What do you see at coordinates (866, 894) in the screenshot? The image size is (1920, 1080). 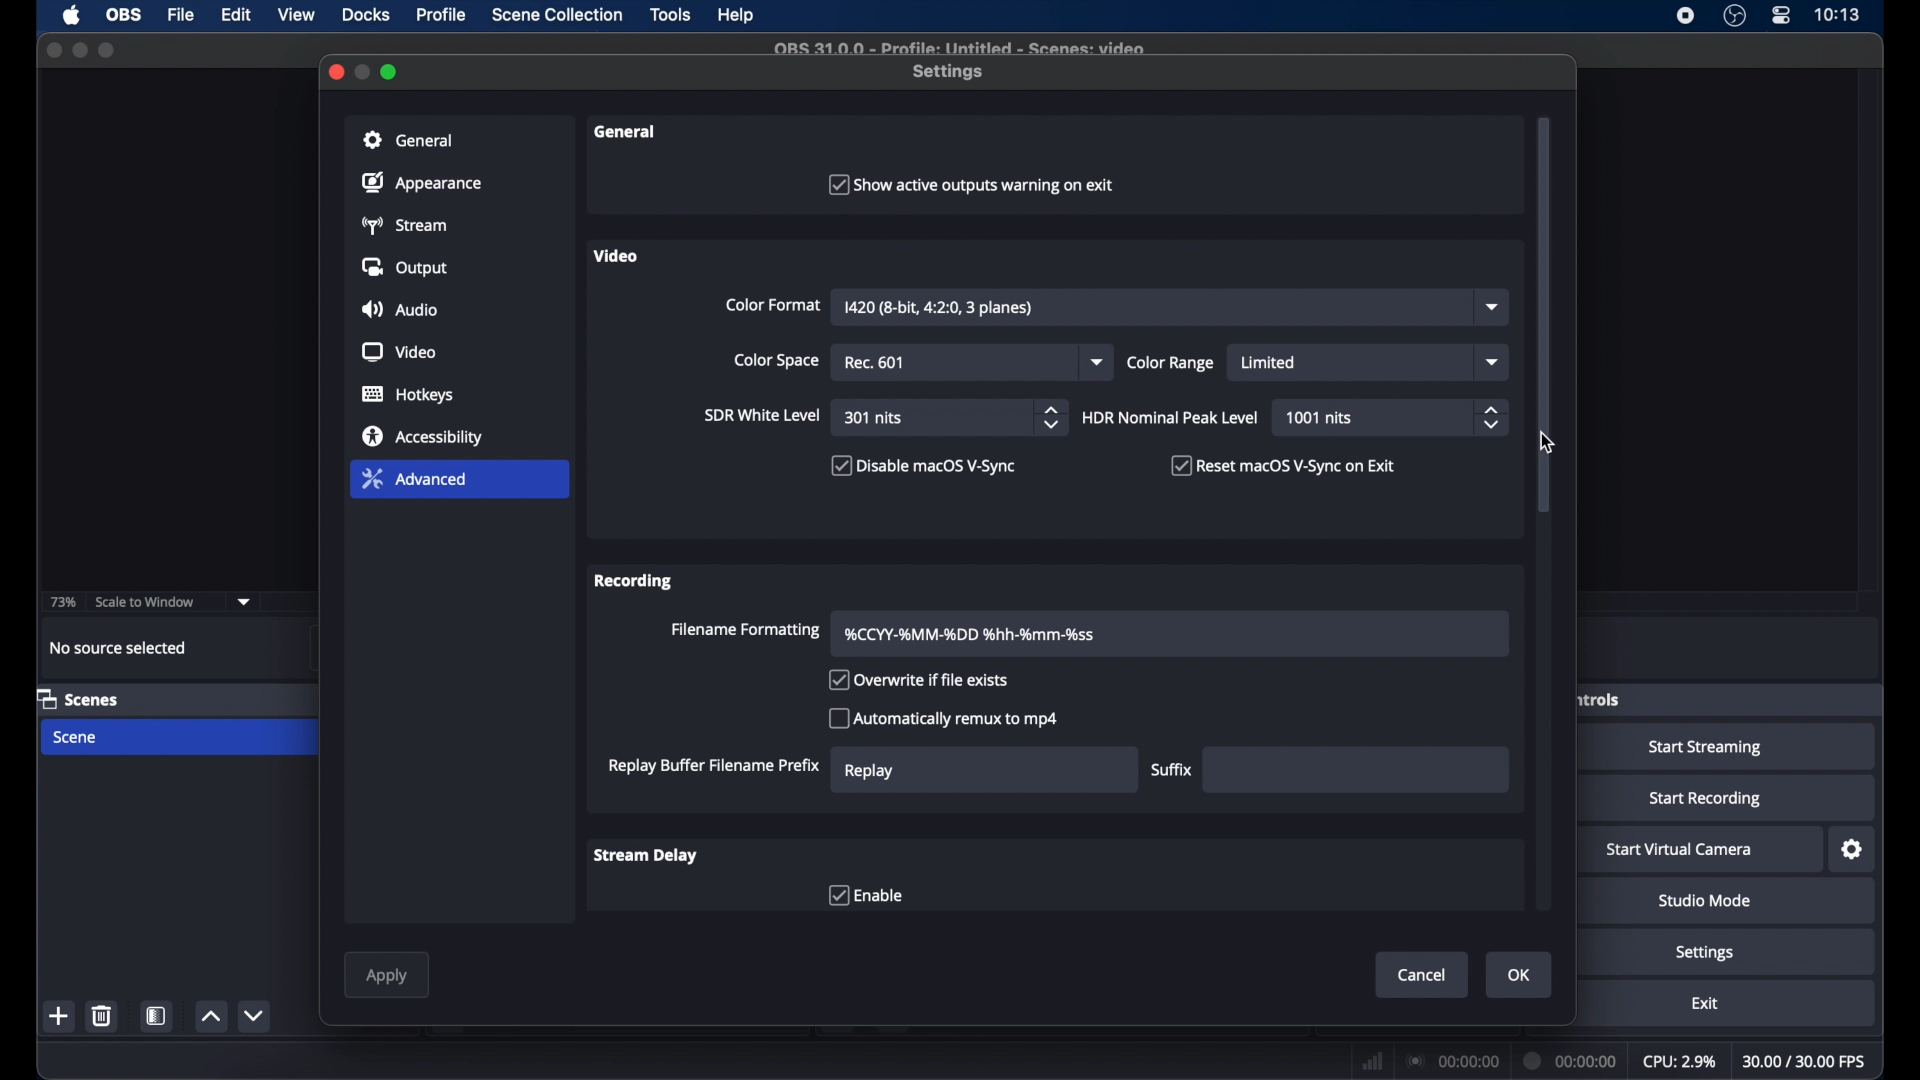 I see `checkbox` at bounding box center [866, 894].